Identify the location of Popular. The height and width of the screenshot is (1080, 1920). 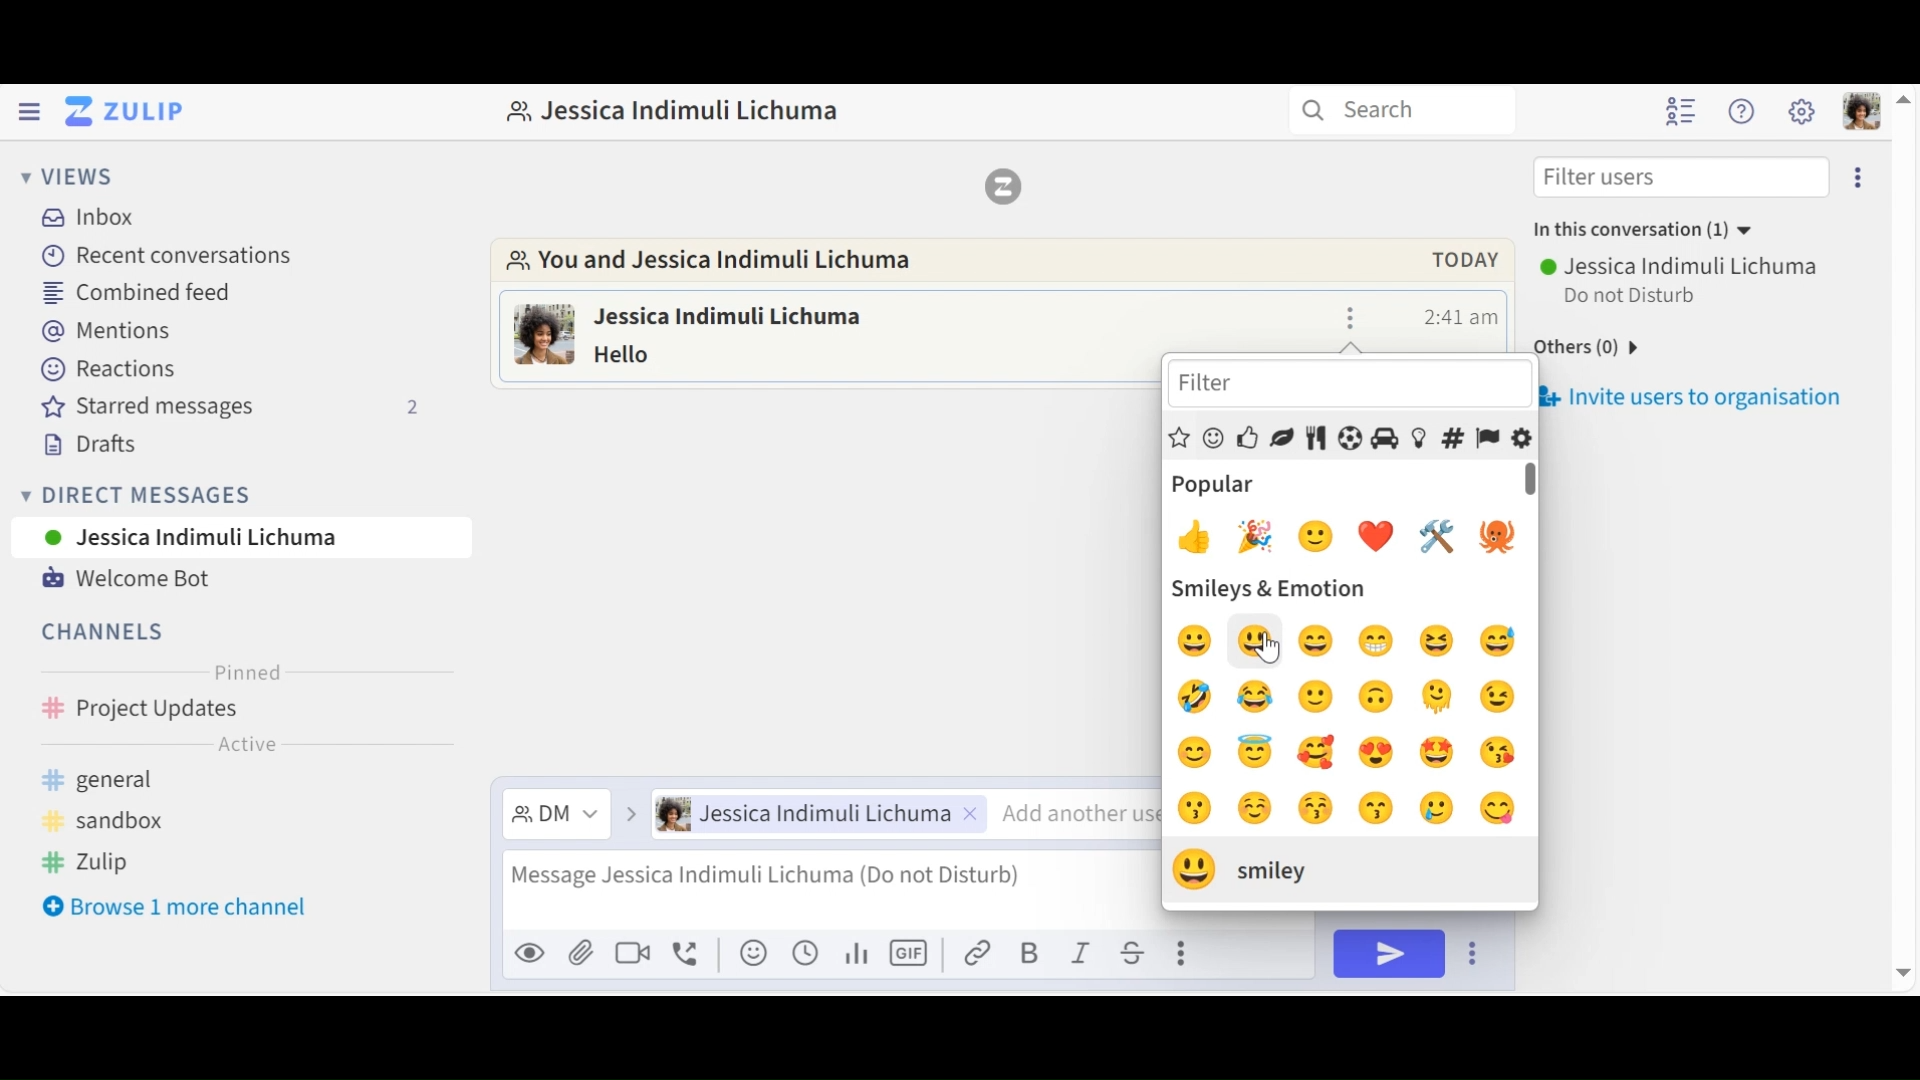
(1181, 440).